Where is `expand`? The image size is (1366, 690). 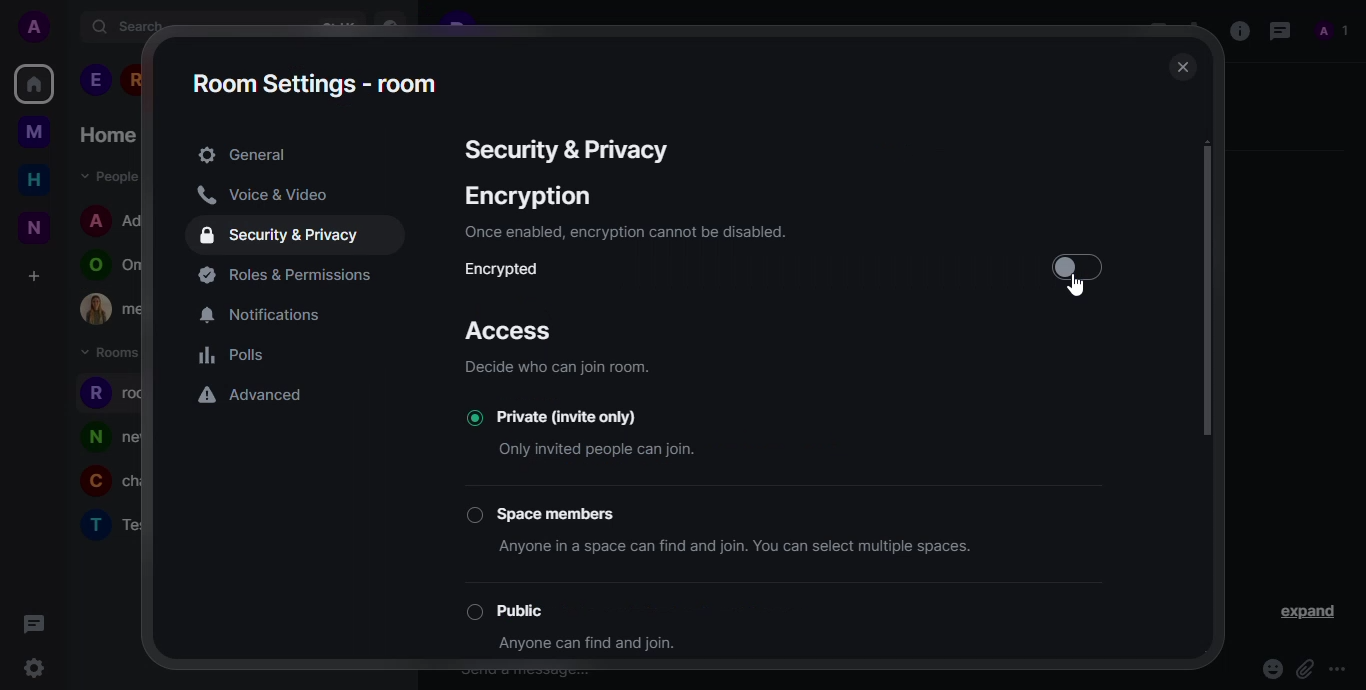
expand is located at coordinates (1310, 613).